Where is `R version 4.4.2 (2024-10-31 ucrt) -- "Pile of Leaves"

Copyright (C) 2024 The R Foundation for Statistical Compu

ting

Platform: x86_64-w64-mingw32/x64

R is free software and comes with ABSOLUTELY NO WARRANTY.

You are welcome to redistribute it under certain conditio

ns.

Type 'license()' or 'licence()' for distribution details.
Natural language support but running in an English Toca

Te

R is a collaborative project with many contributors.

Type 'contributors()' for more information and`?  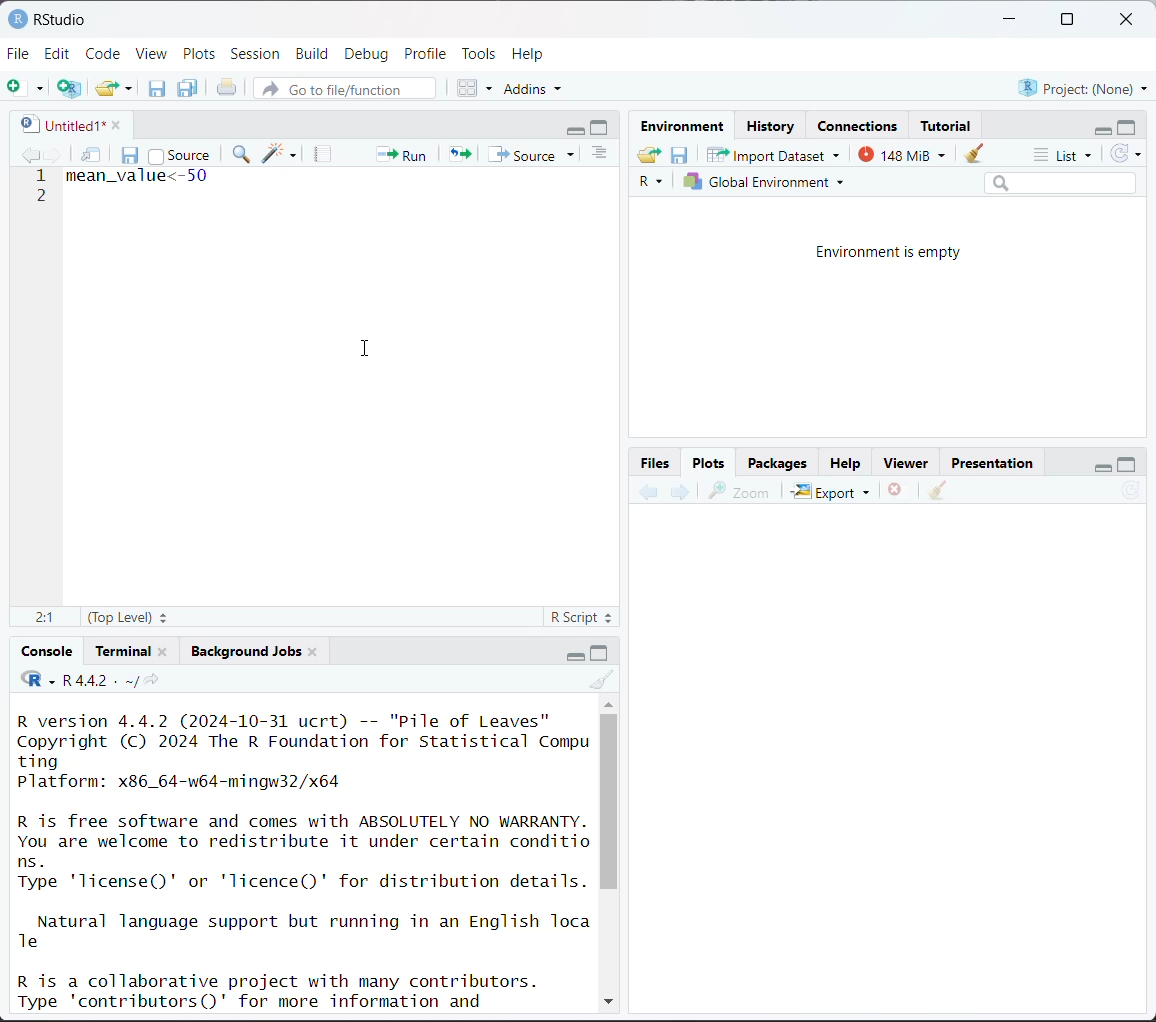
R version 4.4.2 (2024-10-31 ucrt) -- "Pile of Leaves"

Copyright (C) 2024 The R Foundation for Statistical Compu

ting

Platform: x86_64-w64-mingw32/x64

R is free software and comes with ABSOLUTELY NO WARRANTY.

You are welcome to redistribute it under certain conditio

ns.

Type 'license()' or 'licence()' for distribution details.
Natural language support but running in an English Toca

Te

R is a collaborative project with many contributors.

Type 'contributors()' for more information and is located at coordinates (305, 859).